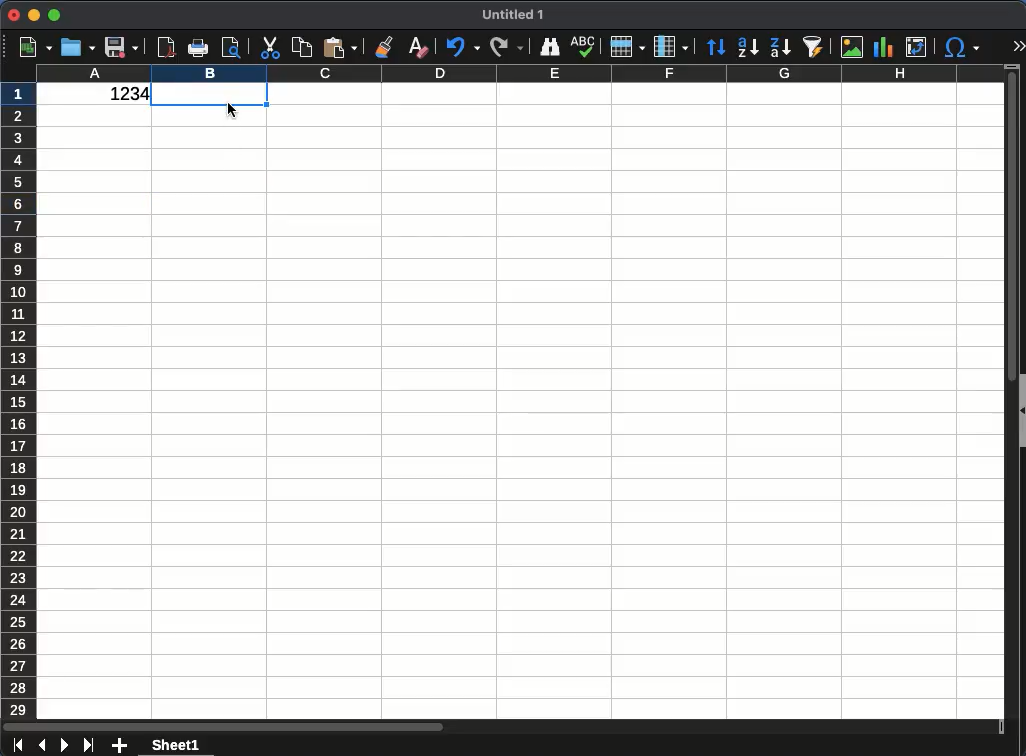  I want to click on close, so click(14, 15).